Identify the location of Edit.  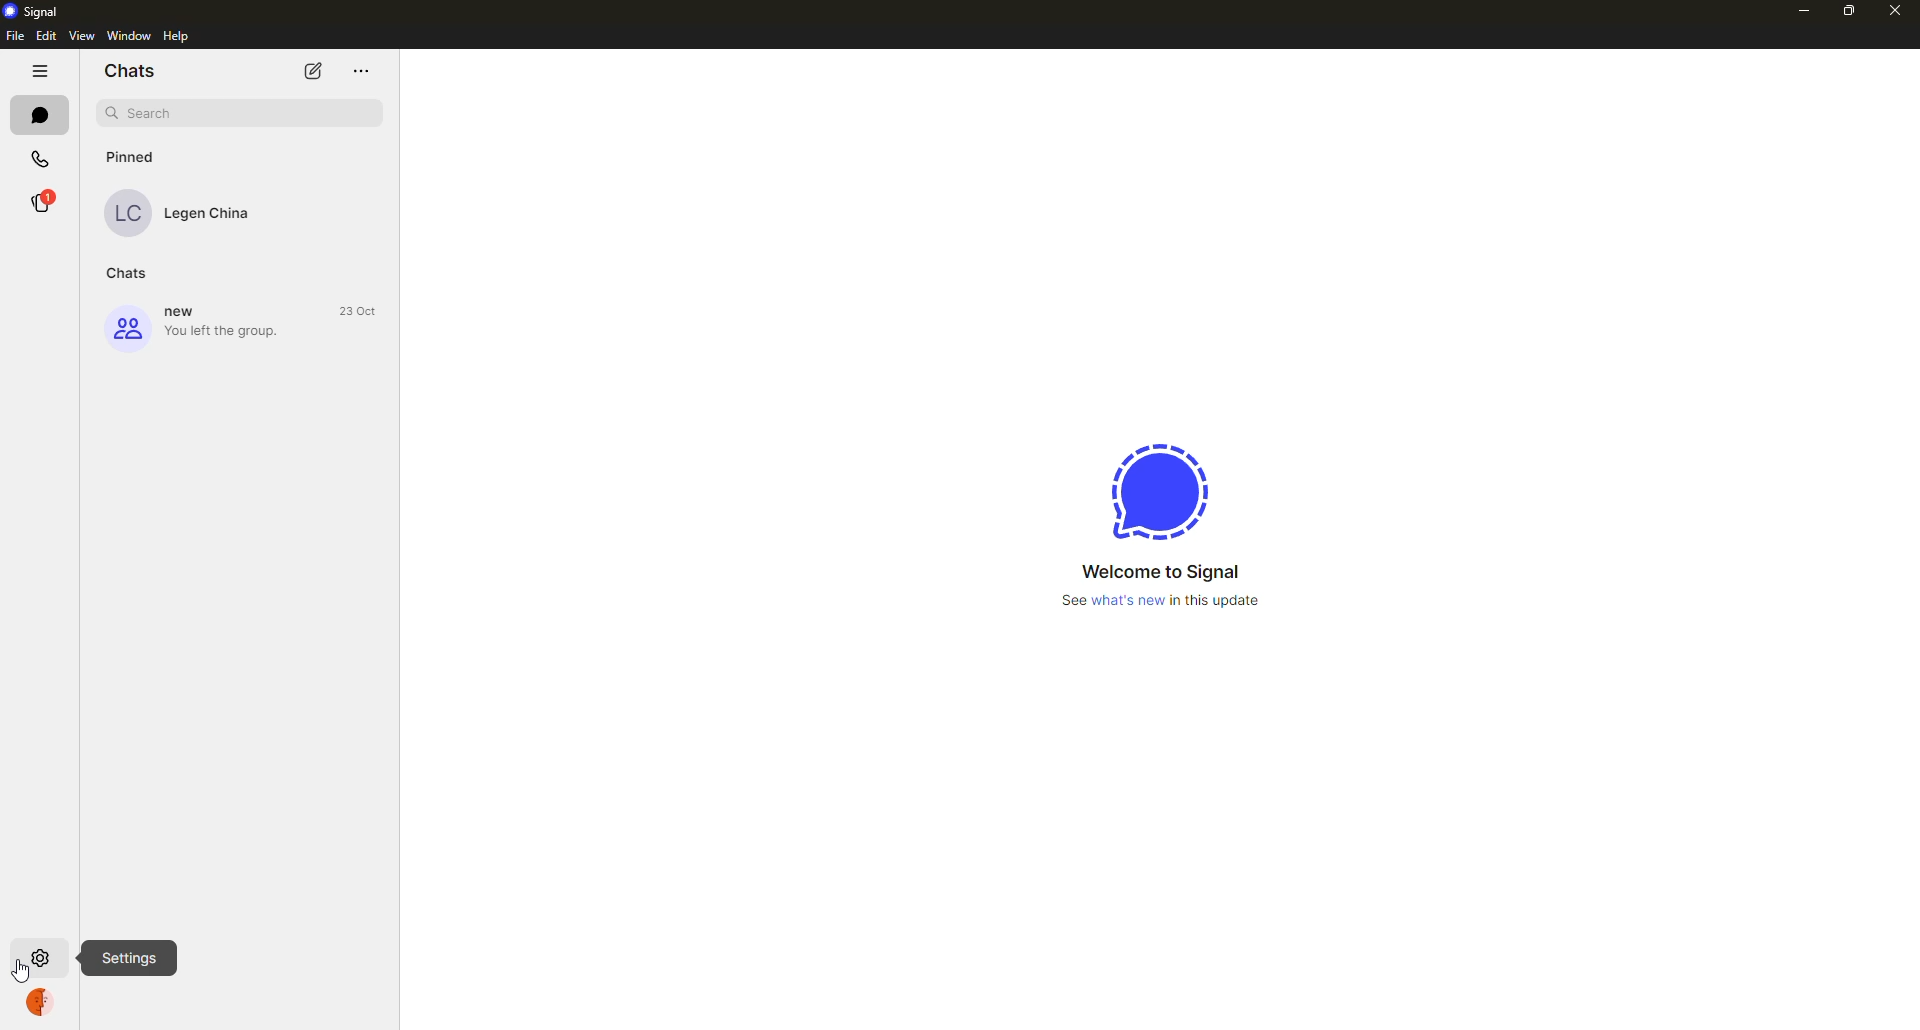
(47, 35).